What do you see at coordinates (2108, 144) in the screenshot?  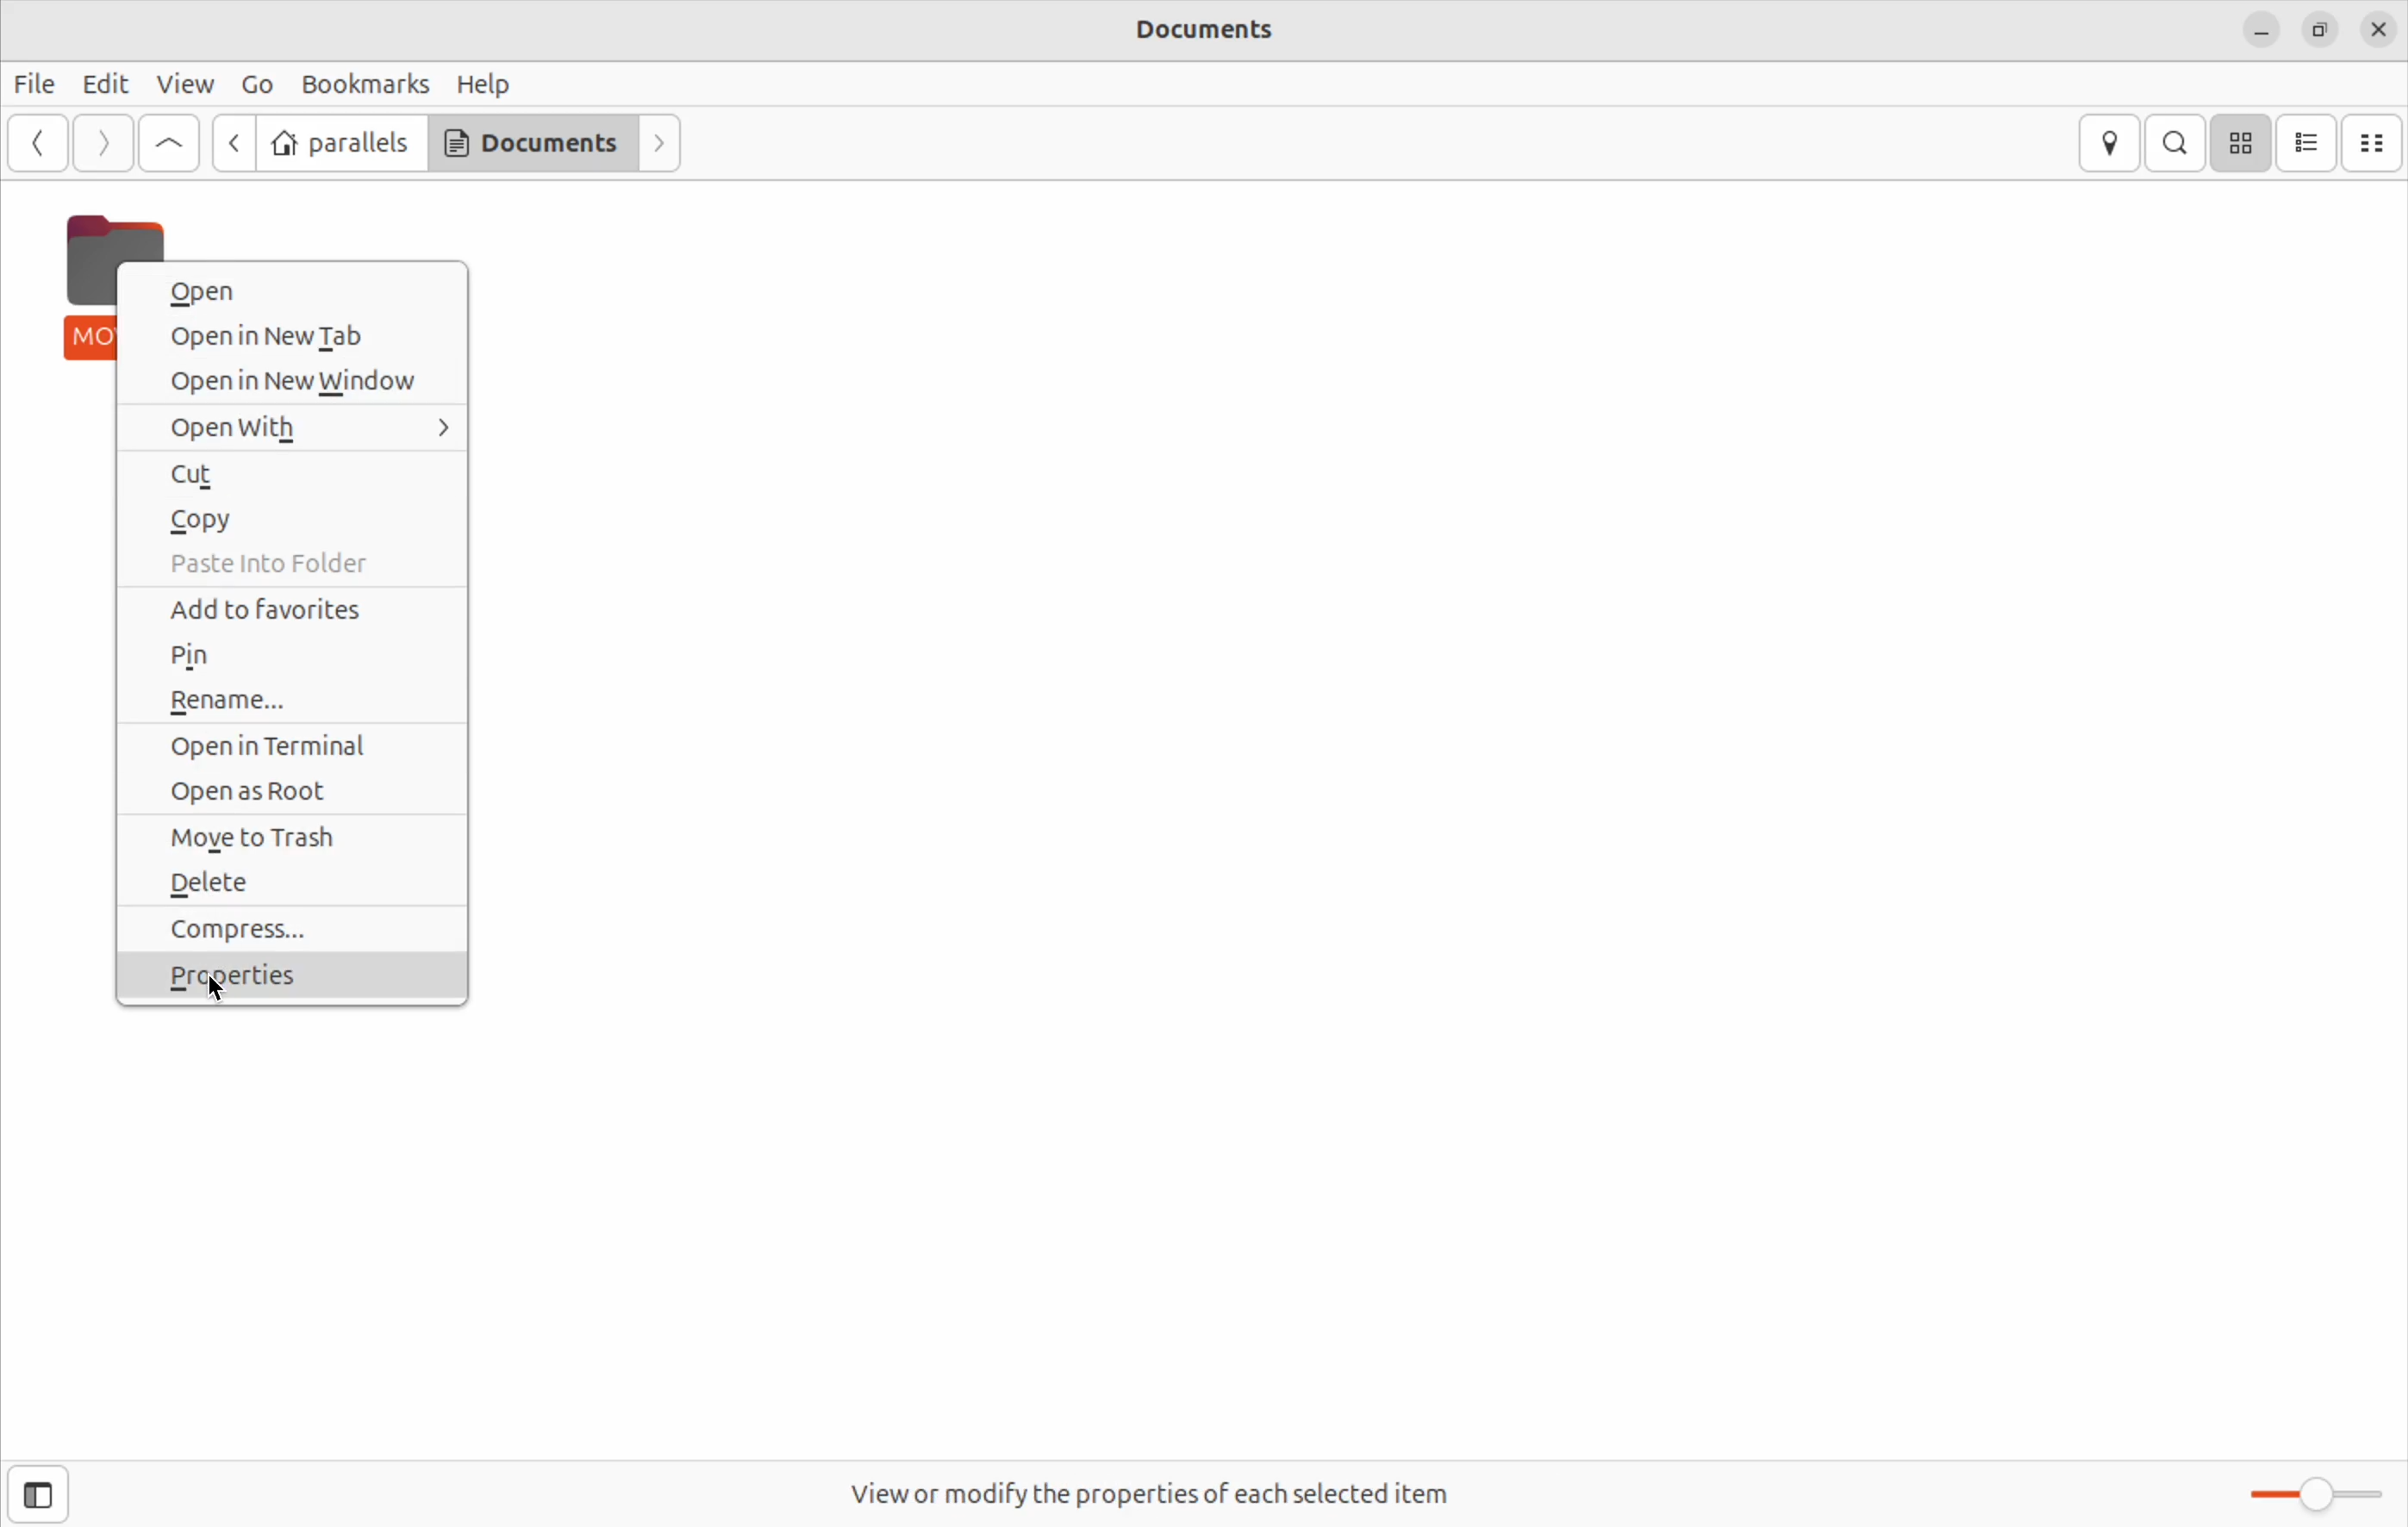 I see `location` at bounding box center [2108, 144].